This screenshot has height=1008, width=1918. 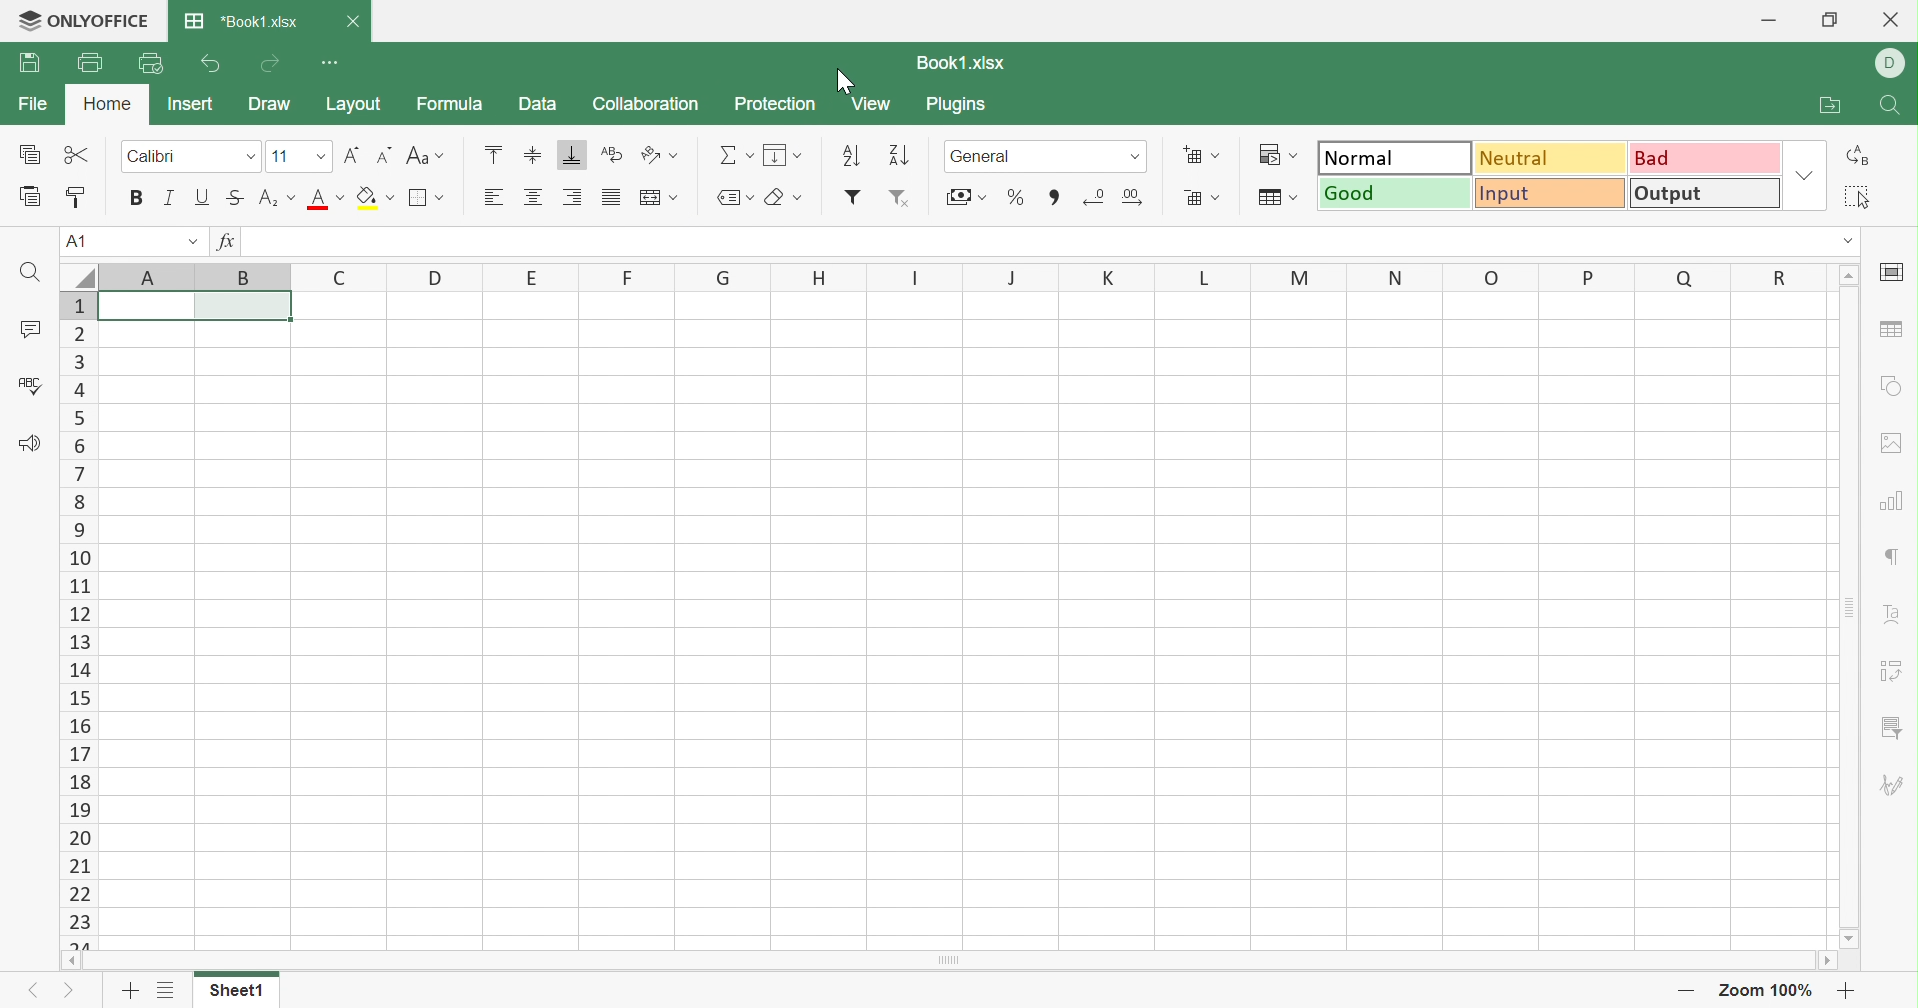 I want to click on Layout, so click(x=352, y=104).